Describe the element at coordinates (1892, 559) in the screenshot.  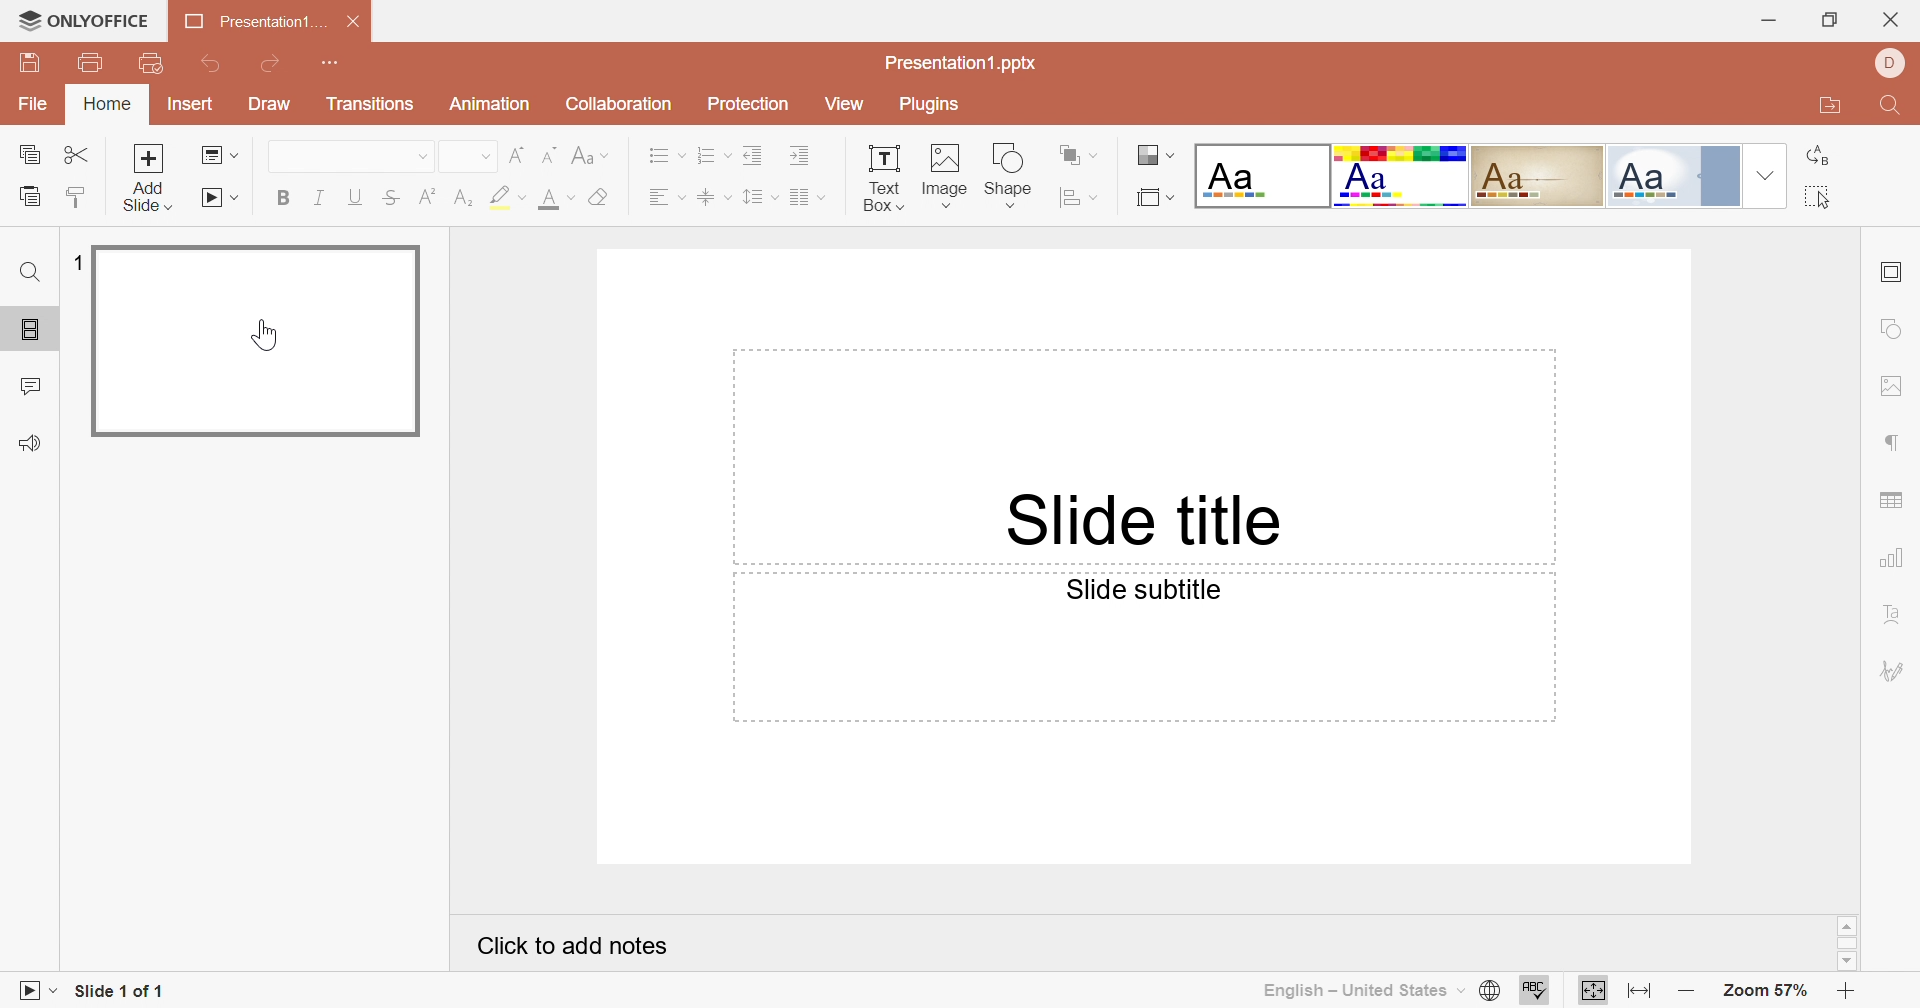
I see `chart settings` at that location.